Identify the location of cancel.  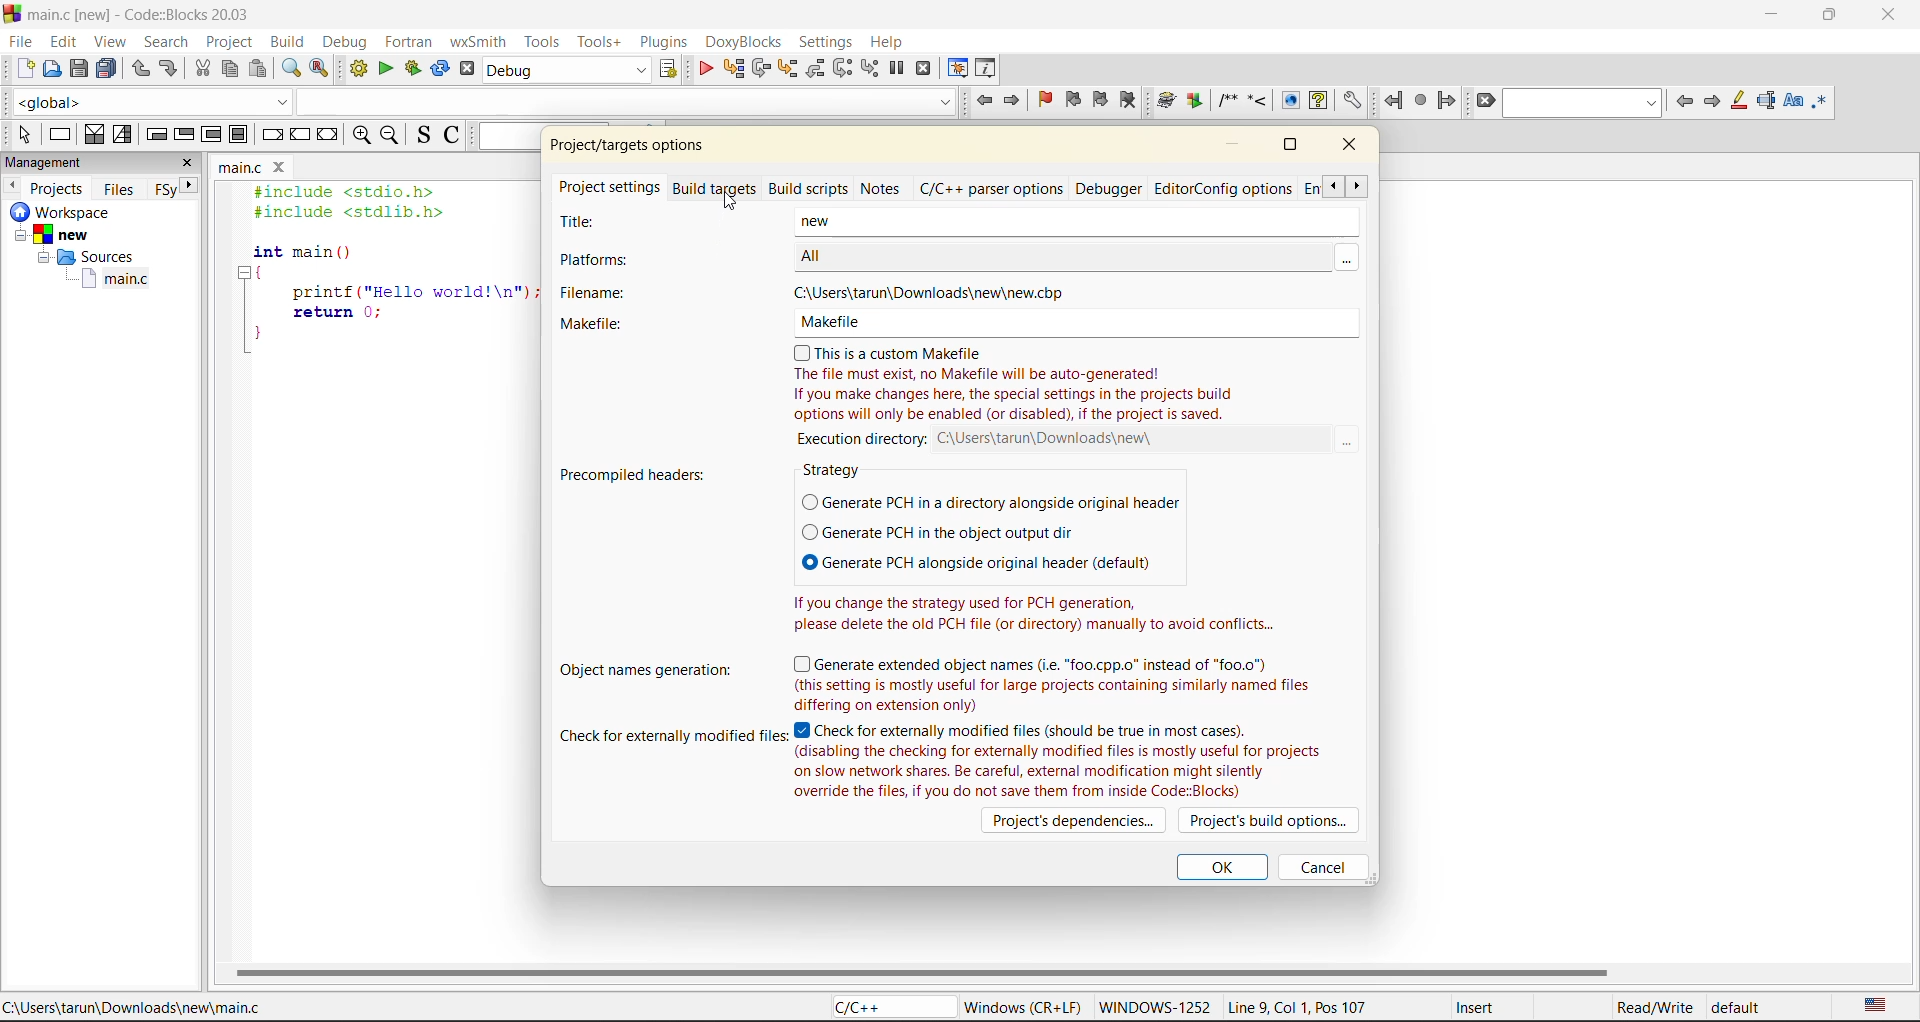
(1329, 867).